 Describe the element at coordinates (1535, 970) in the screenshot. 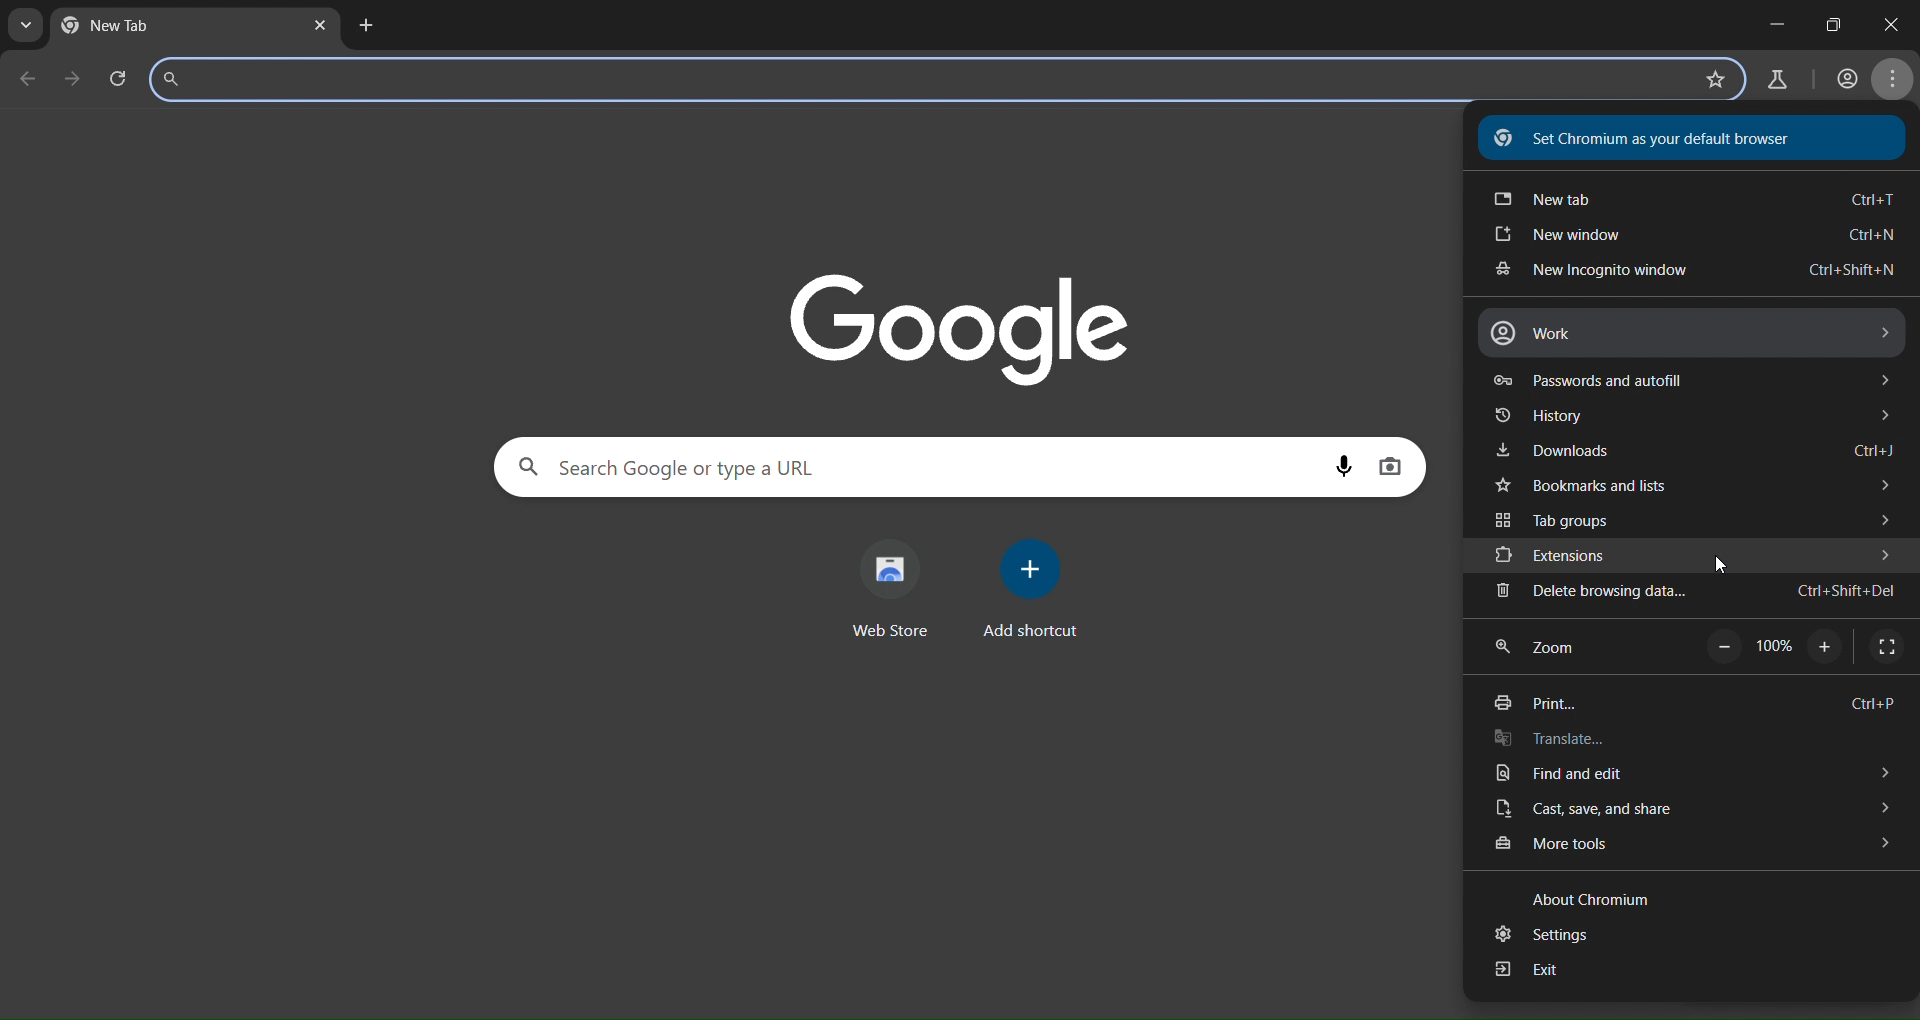

I see `exit` at that location.